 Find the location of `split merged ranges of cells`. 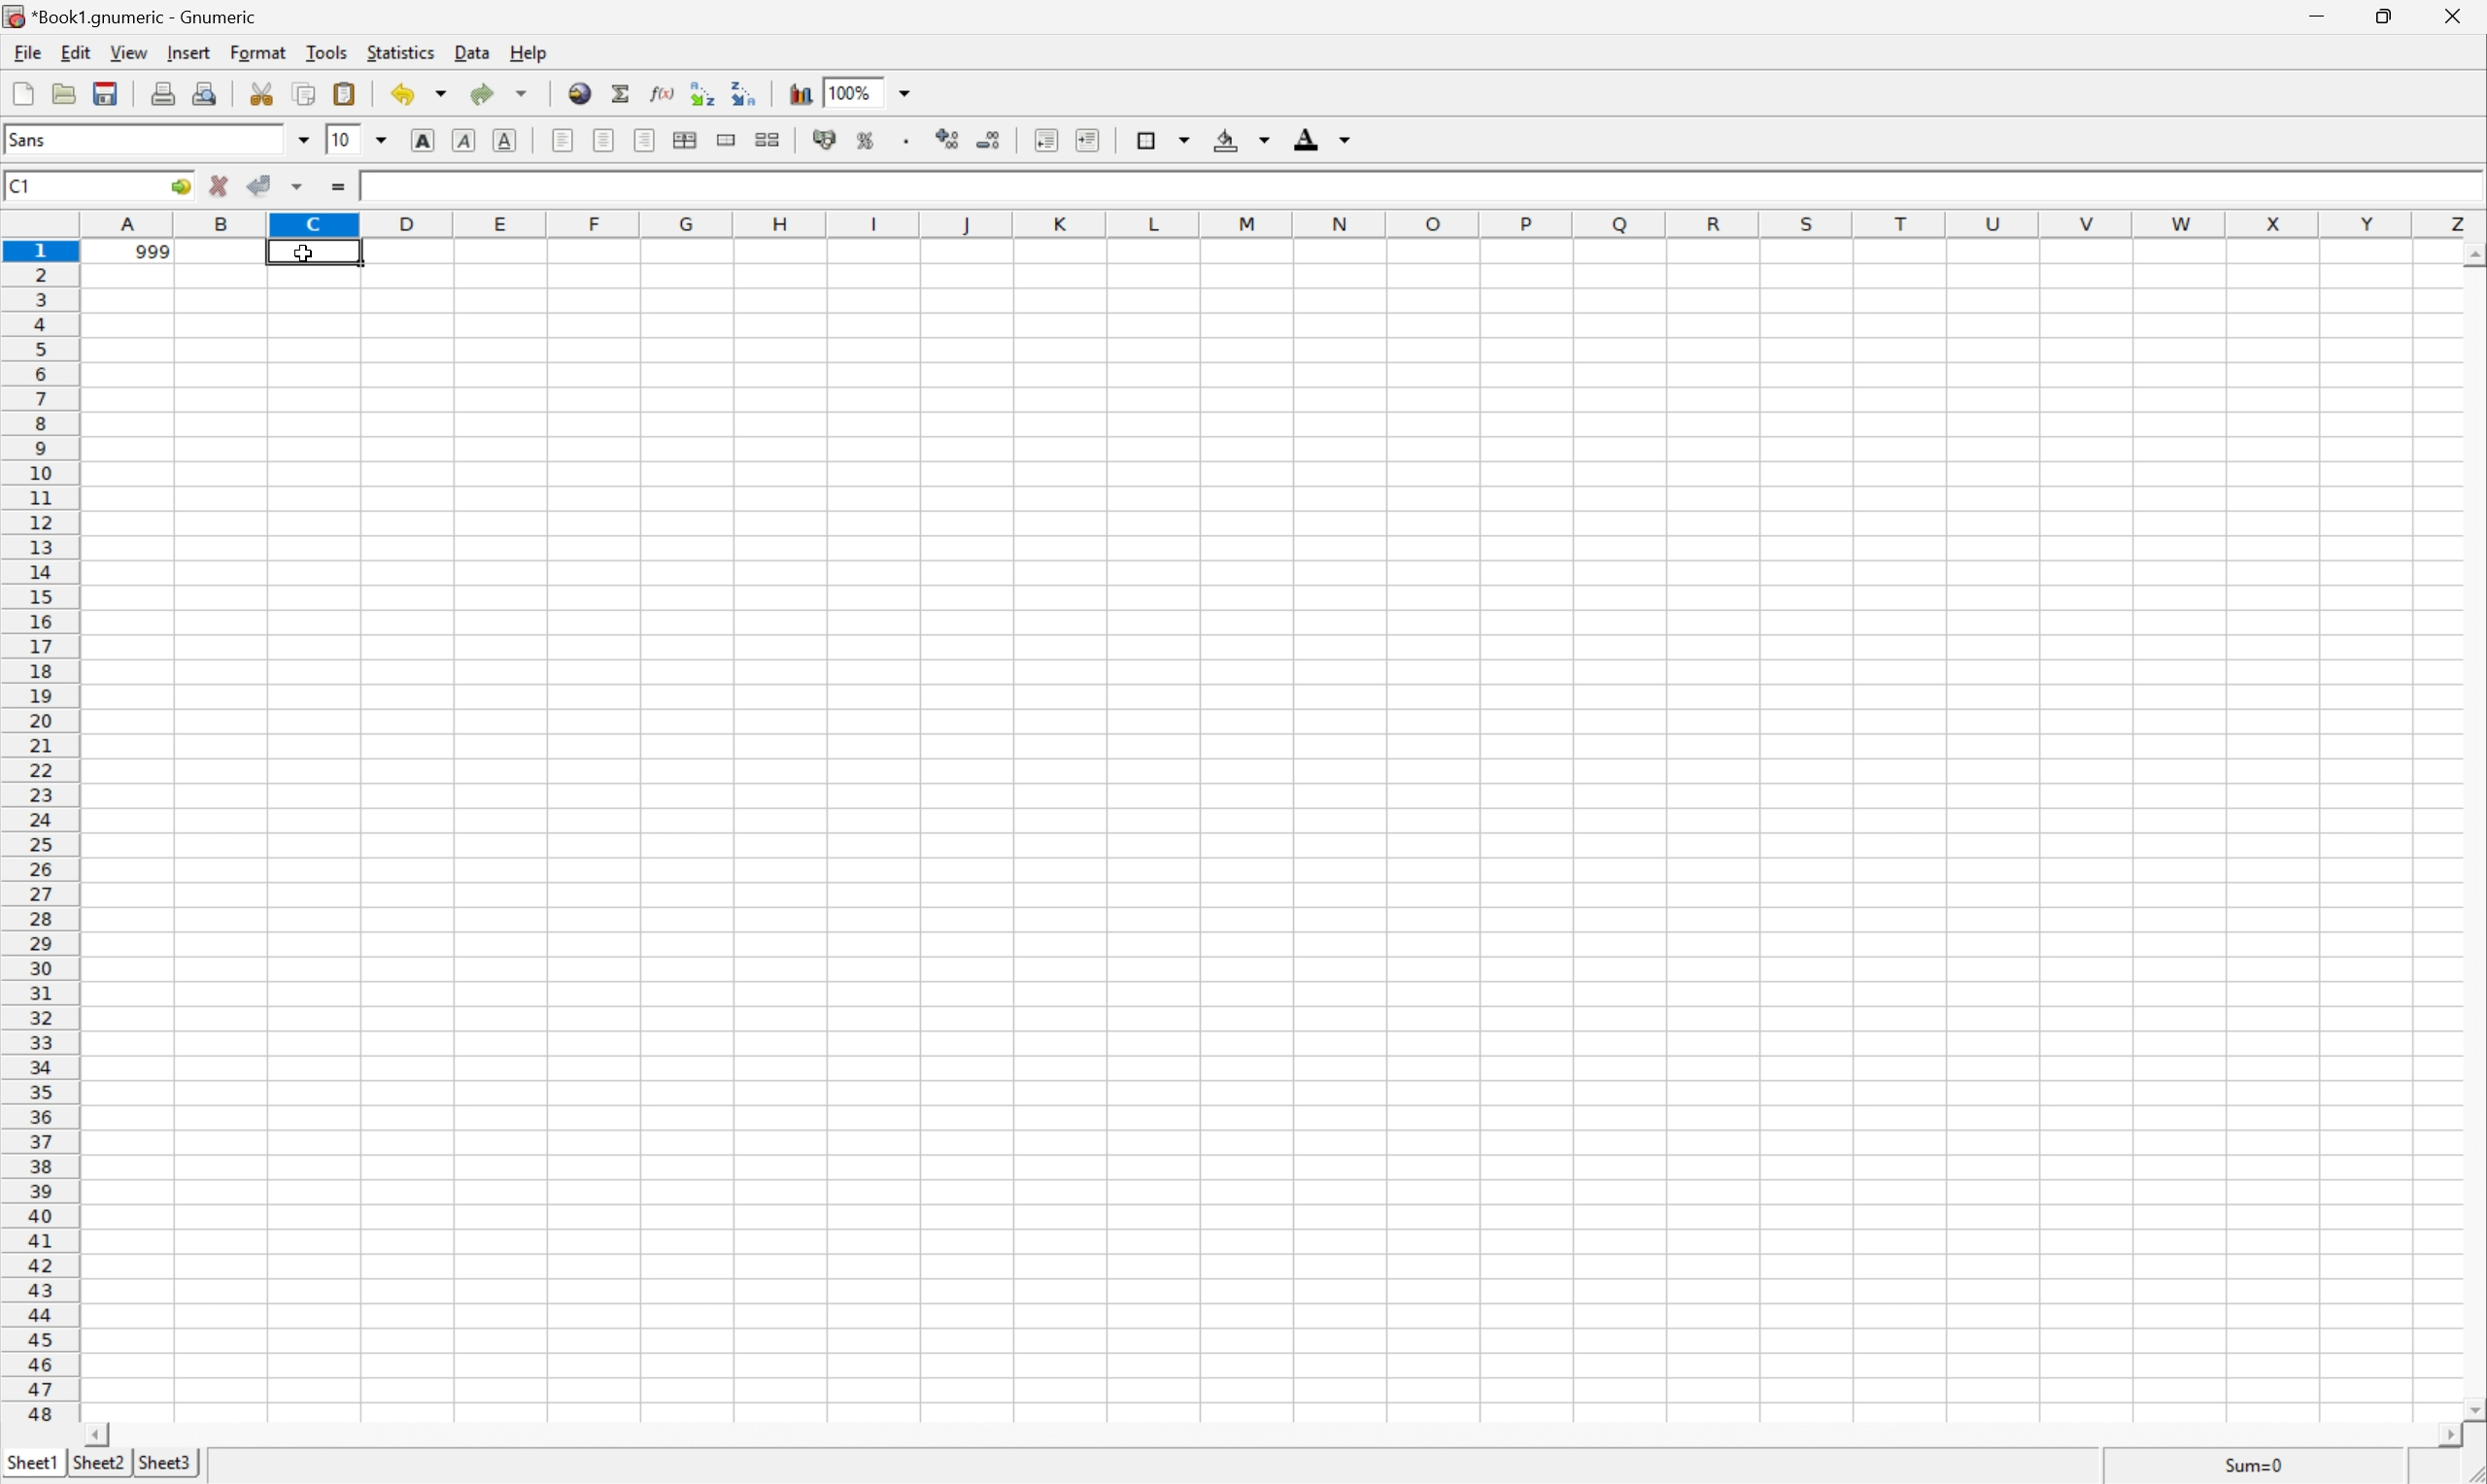

split merged ranges of cells is located at coordinates (770, 140).